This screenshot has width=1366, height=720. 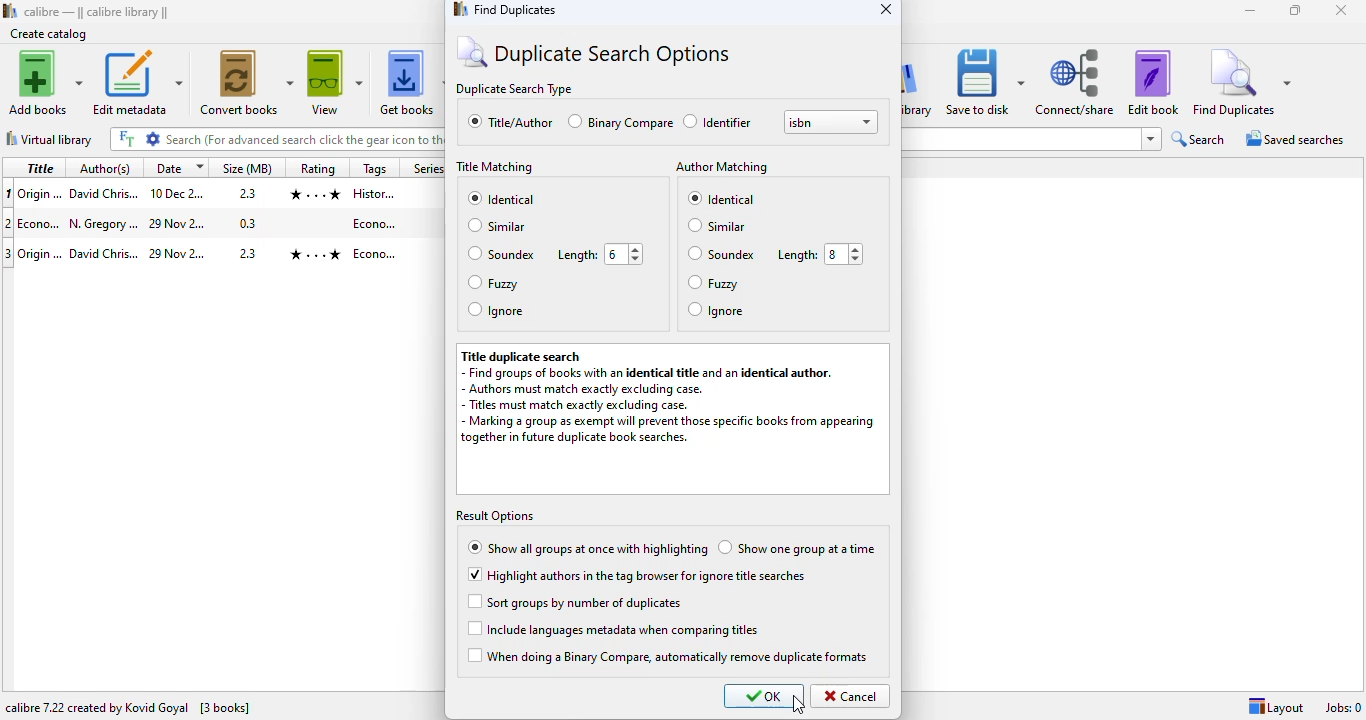 I want to click on convert books, so click(x=244, y=83).